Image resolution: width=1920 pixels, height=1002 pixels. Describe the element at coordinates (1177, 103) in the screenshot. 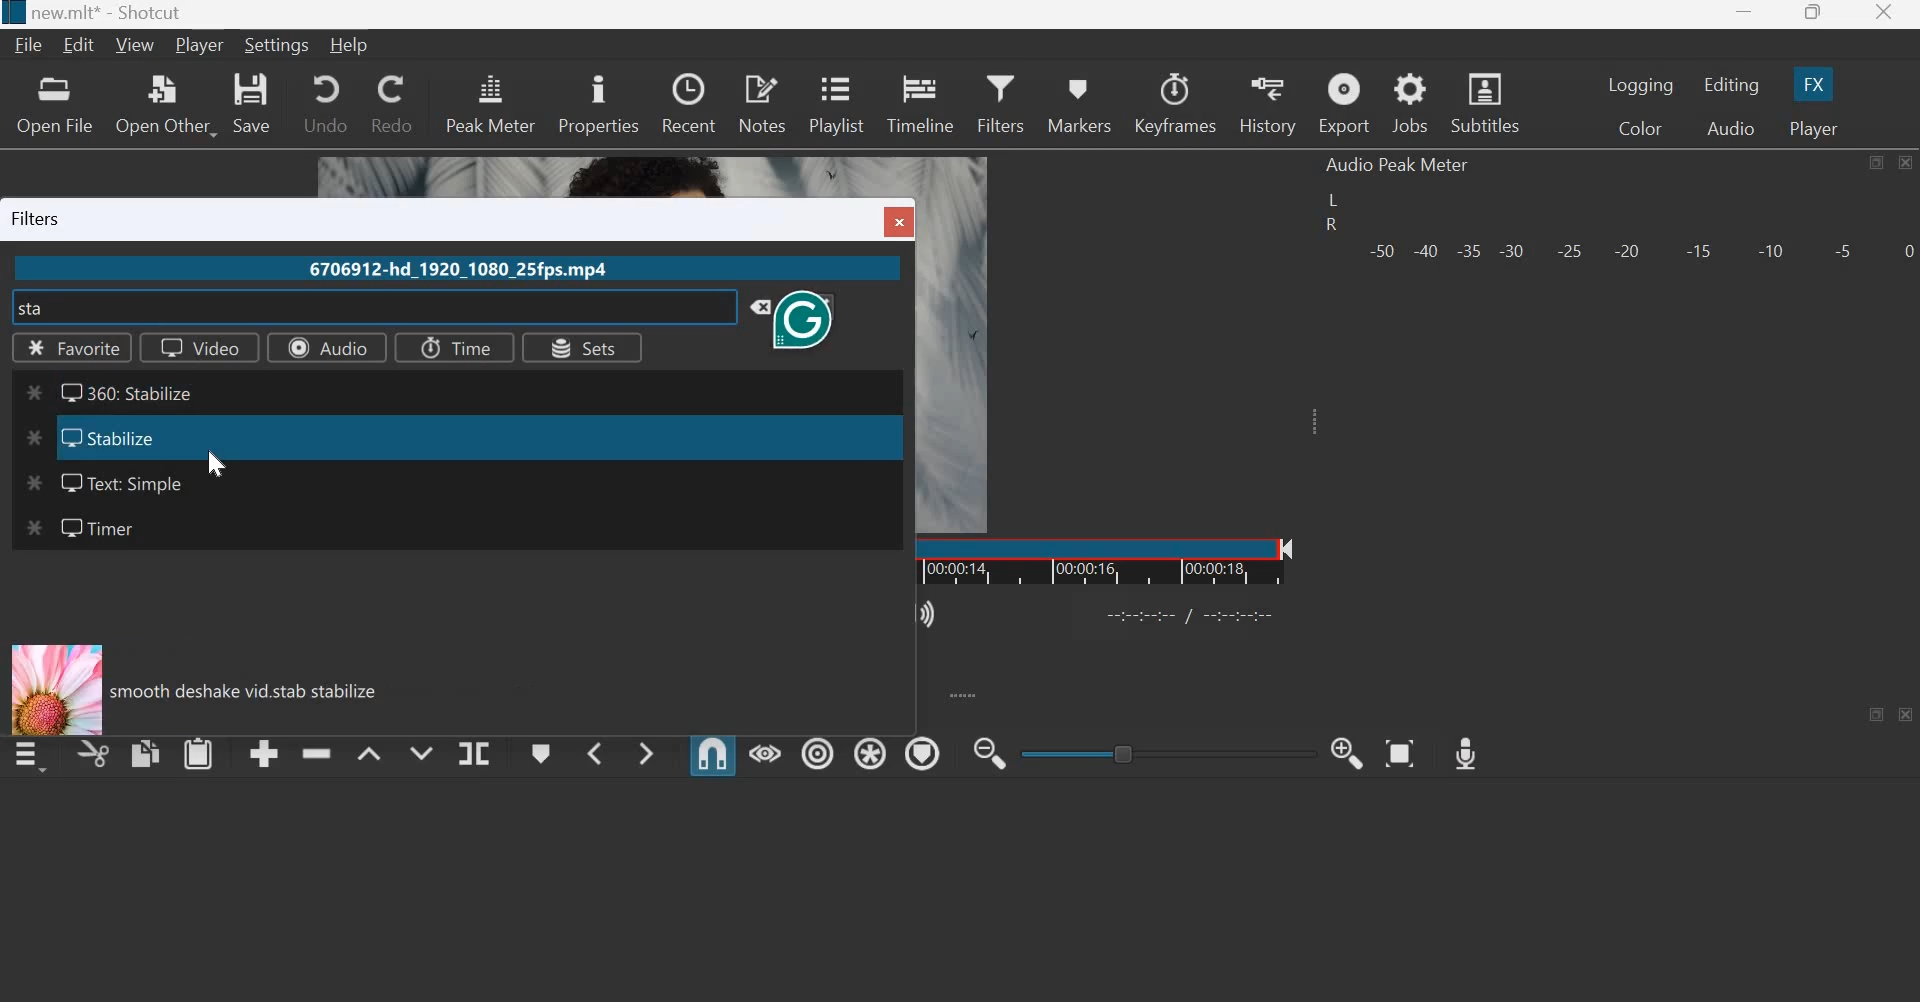

I see `Keyframes` at that location.